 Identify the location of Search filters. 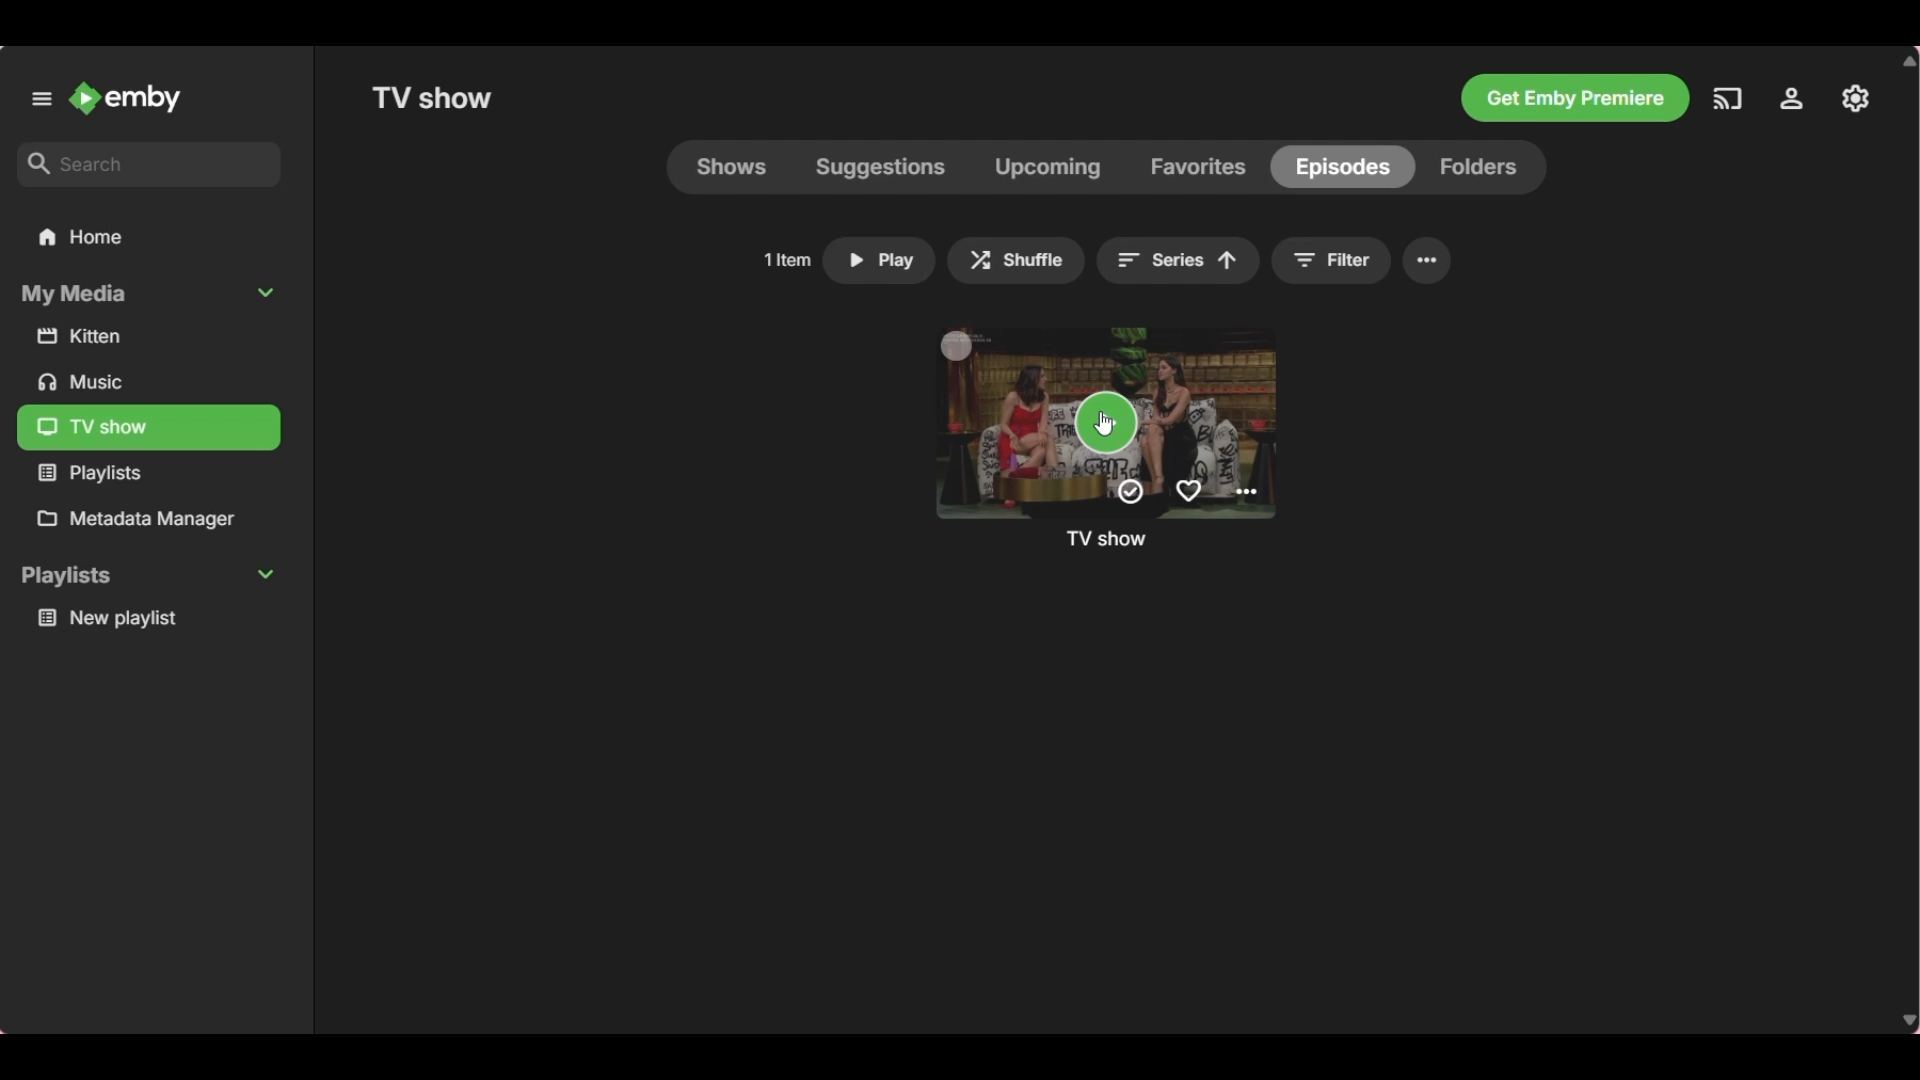
(1335, 261).